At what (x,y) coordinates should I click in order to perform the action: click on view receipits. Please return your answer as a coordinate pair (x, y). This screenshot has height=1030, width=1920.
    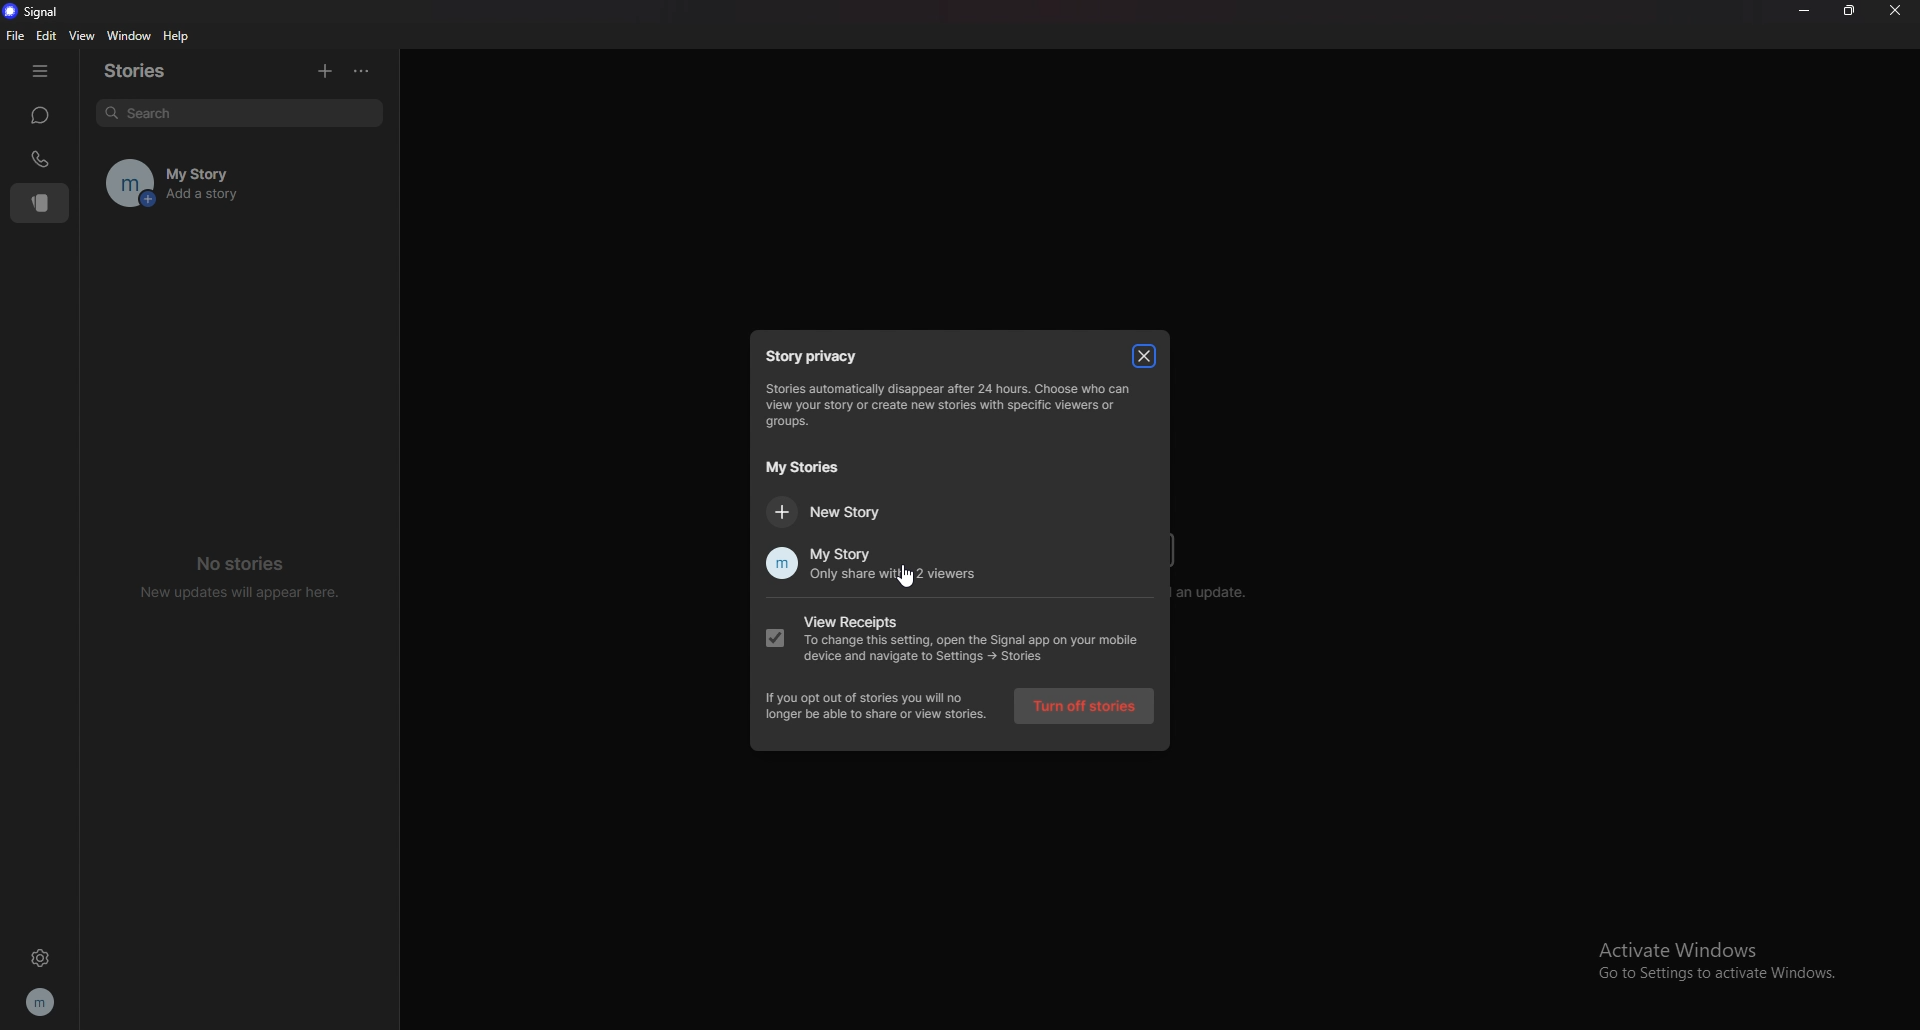
    Looking at the image, I should click on (915, 619).